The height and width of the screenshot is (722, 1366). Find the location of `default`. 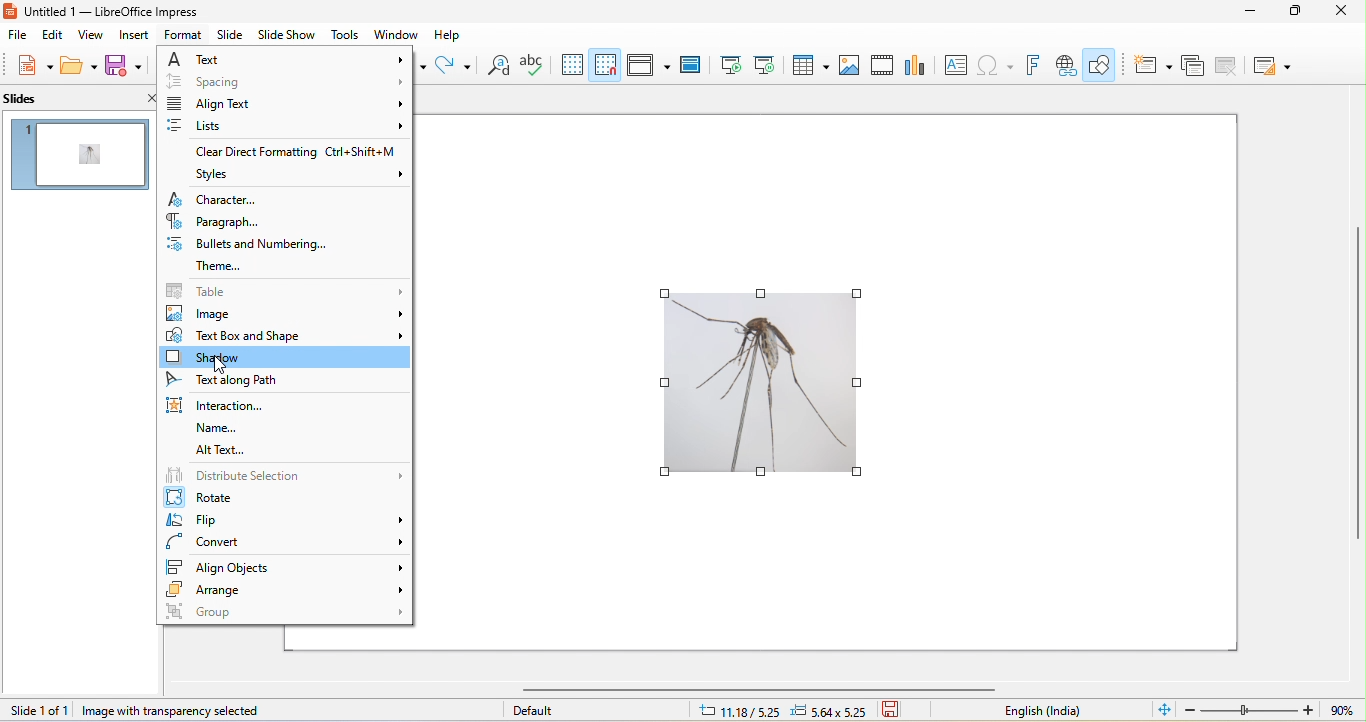

default is located at coordinates (539, 709).